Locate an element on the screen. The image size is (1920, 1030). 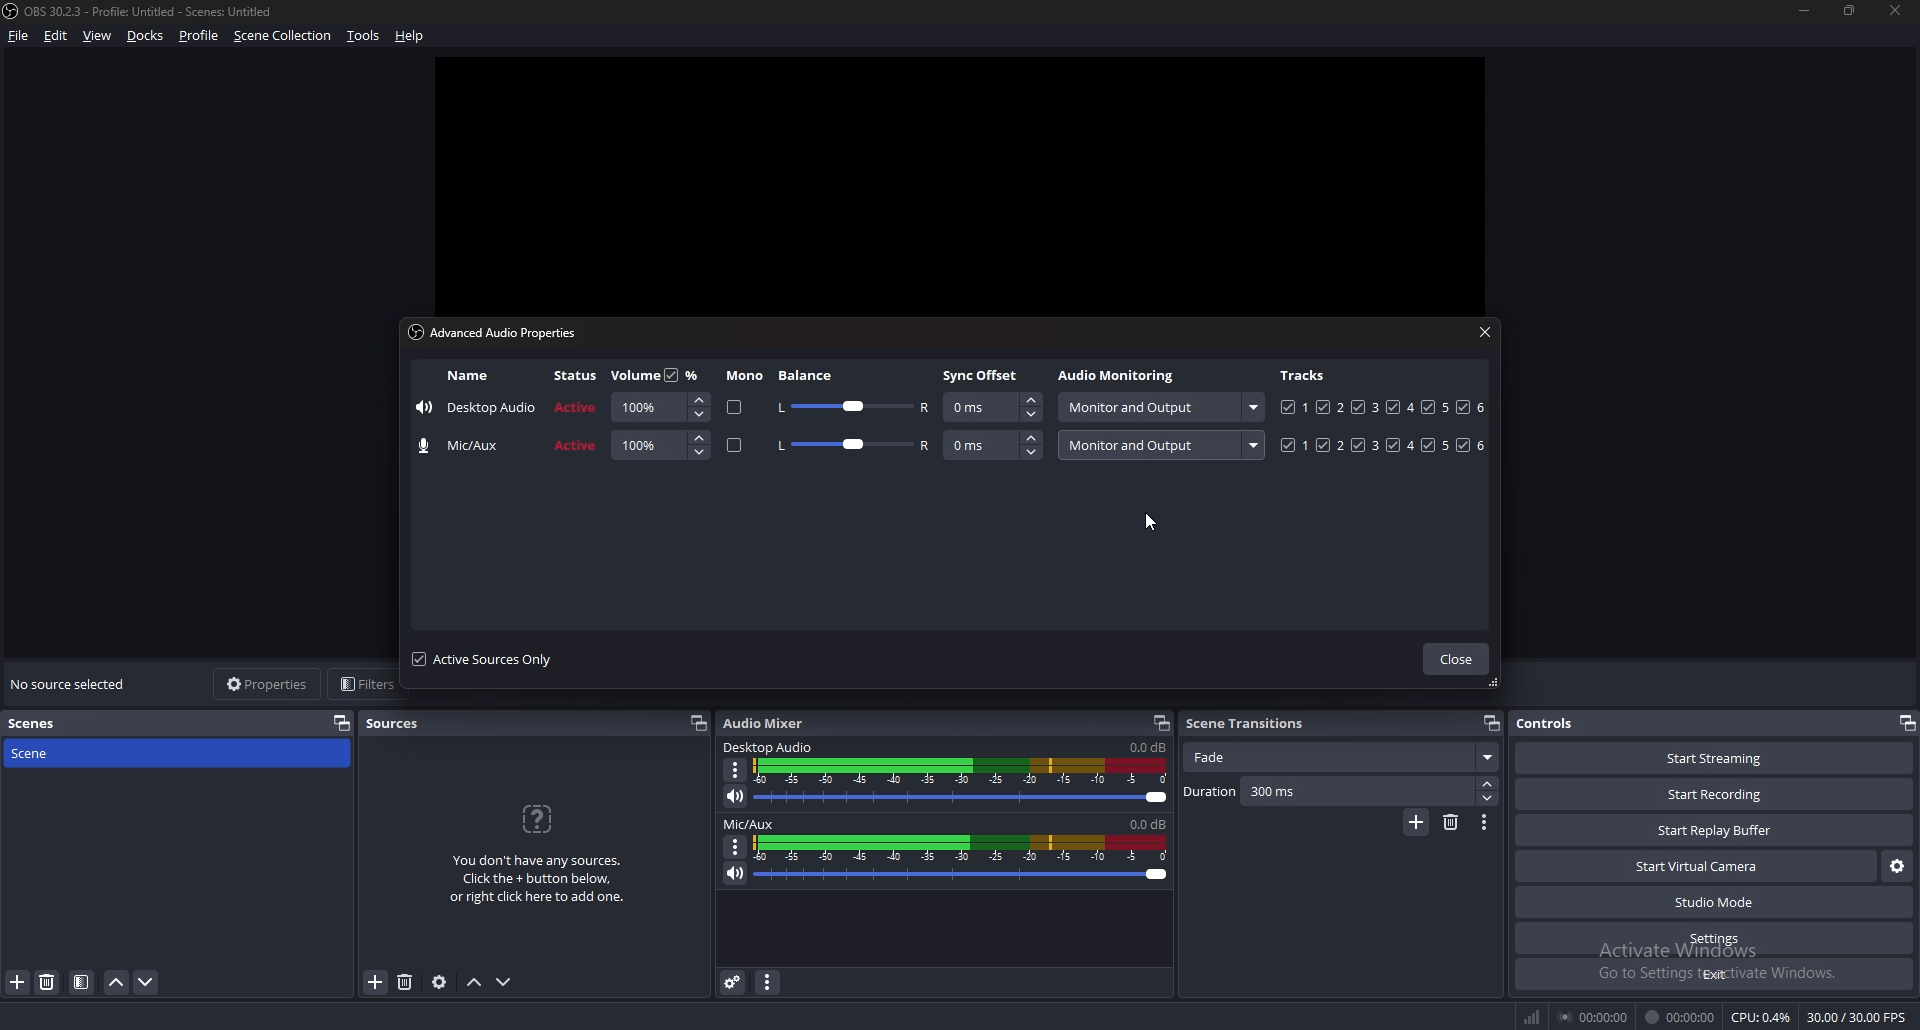
volume adjust is located at coordinates (961, 797).